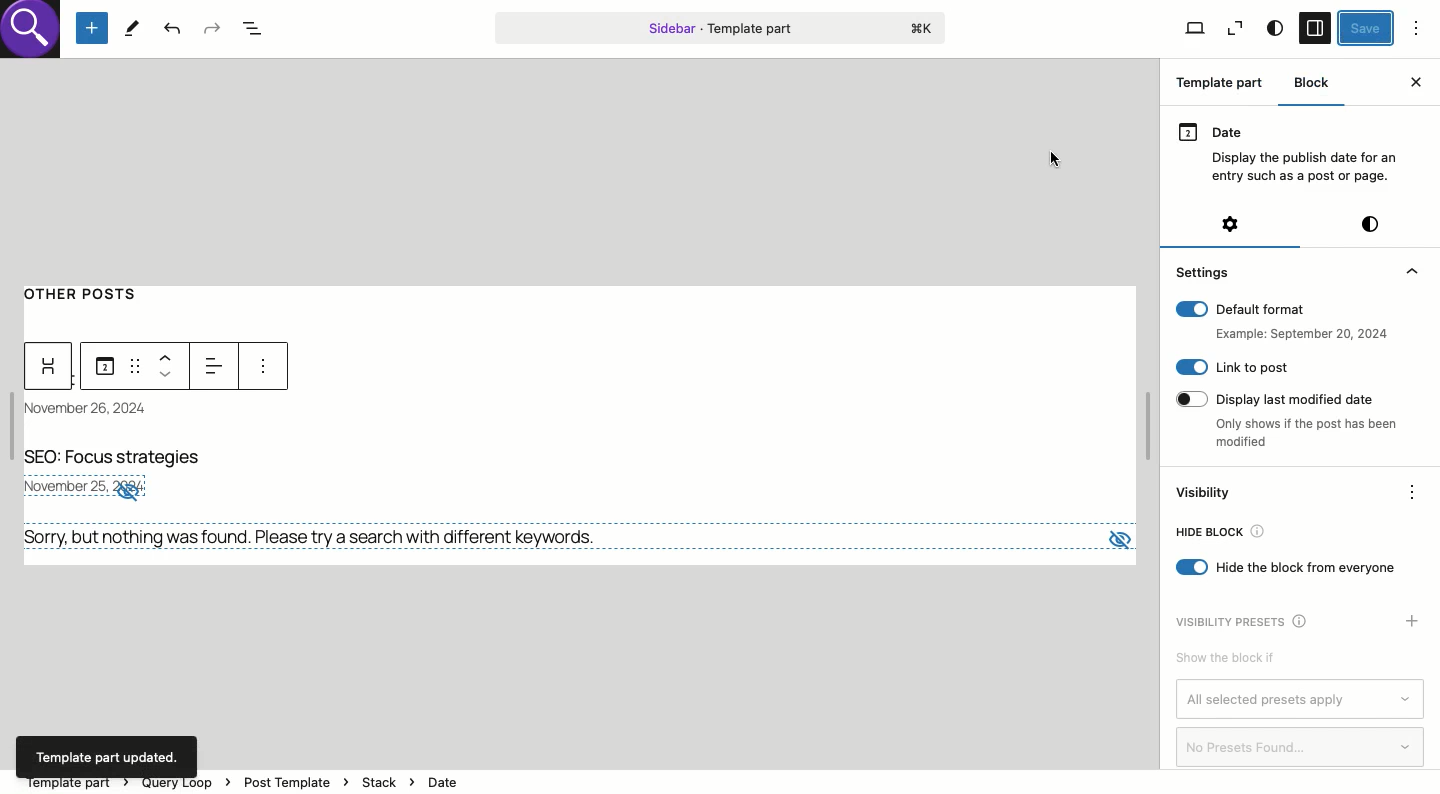  What do you see at coordinates (1206, 494) in the screenshot?
I see `Visibility ` at bounding box center [1206, 494].